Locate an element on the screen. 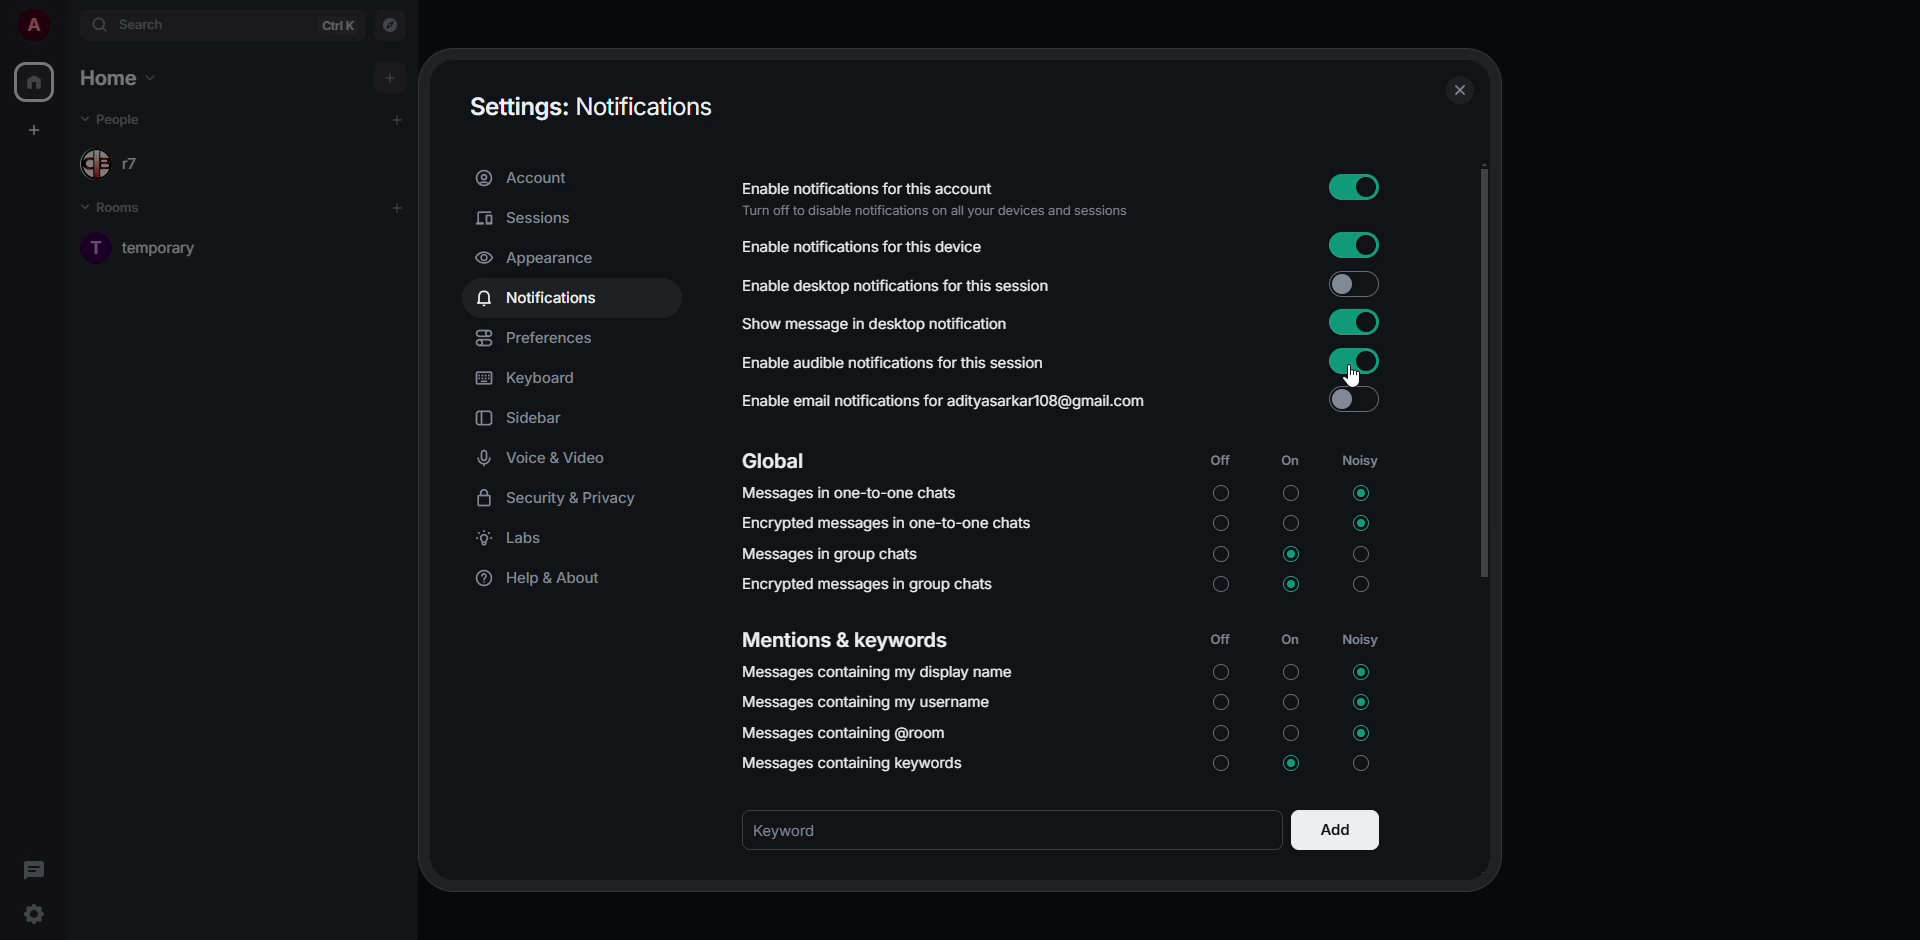 Image resolution: width=1920 pixels, height=940 pixels. messages containing username is located at coordinates (865, 701).